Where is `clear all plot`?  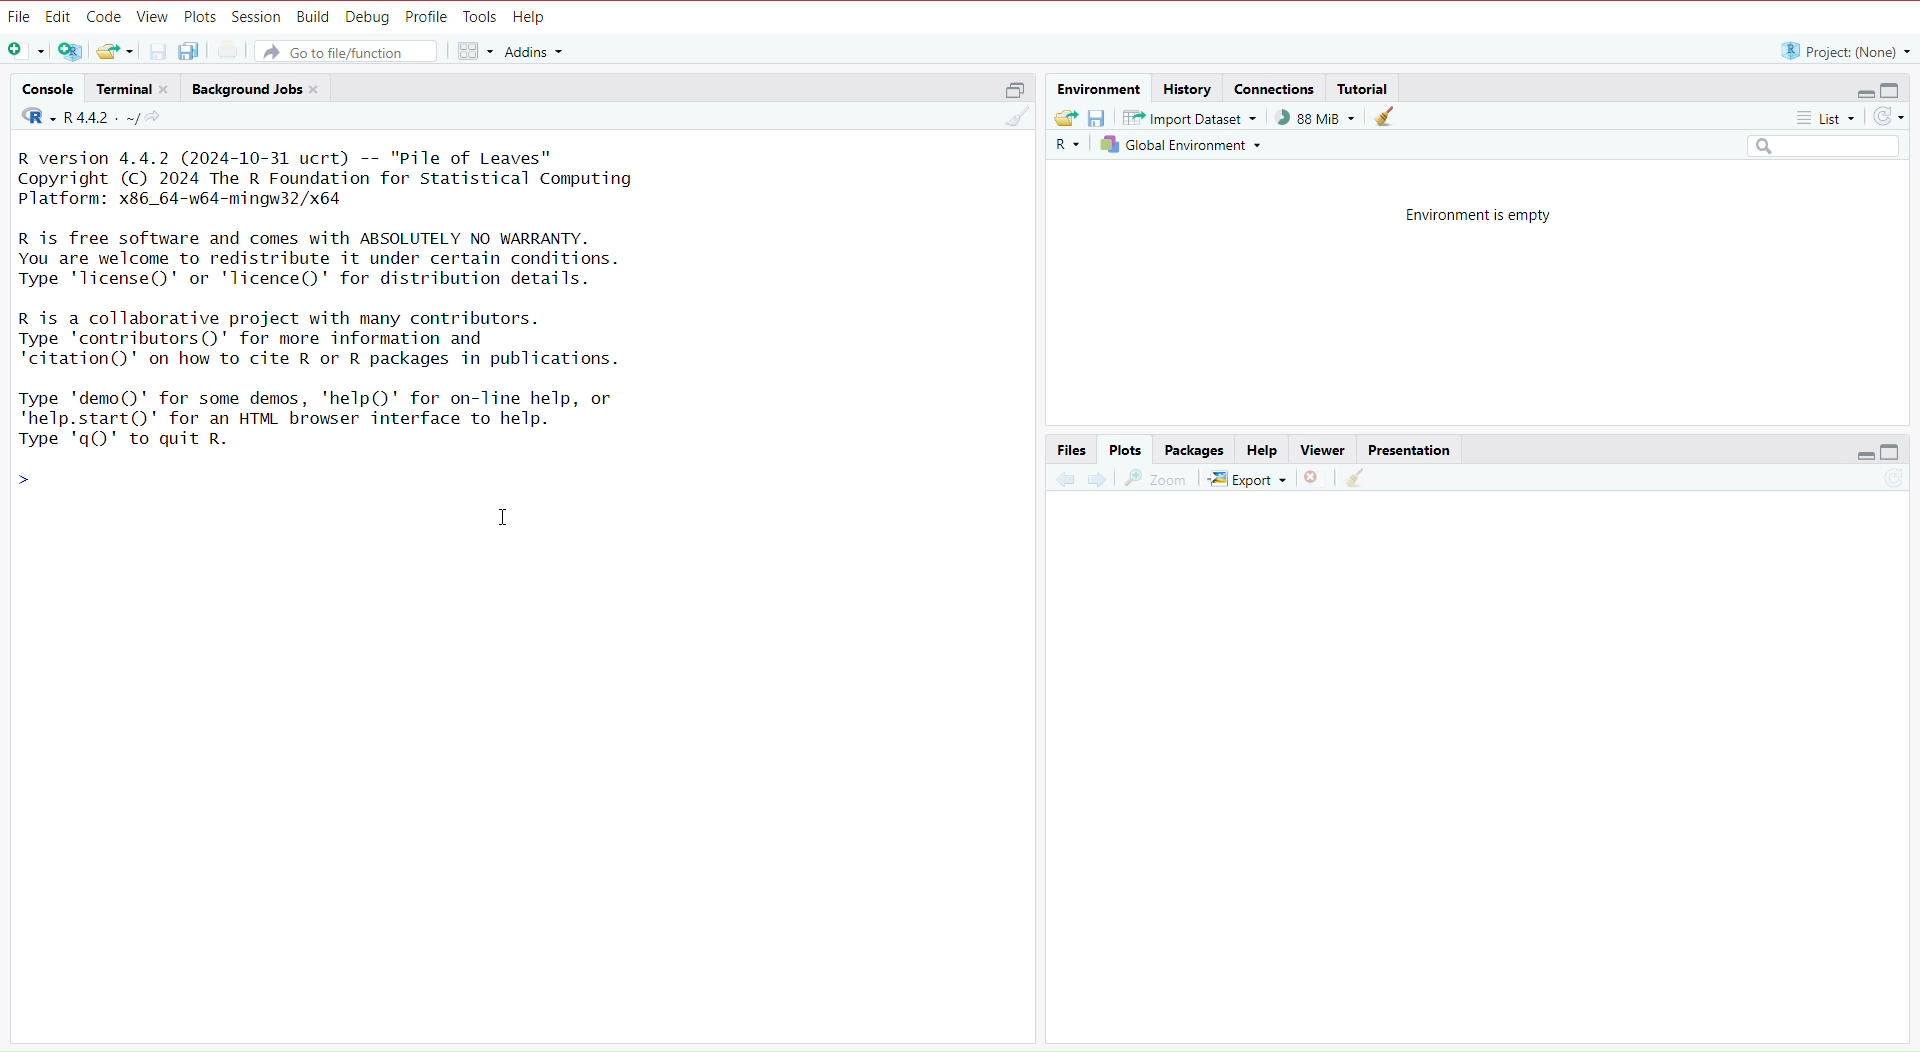 clear all plot is located at coordinates (1358, 479).